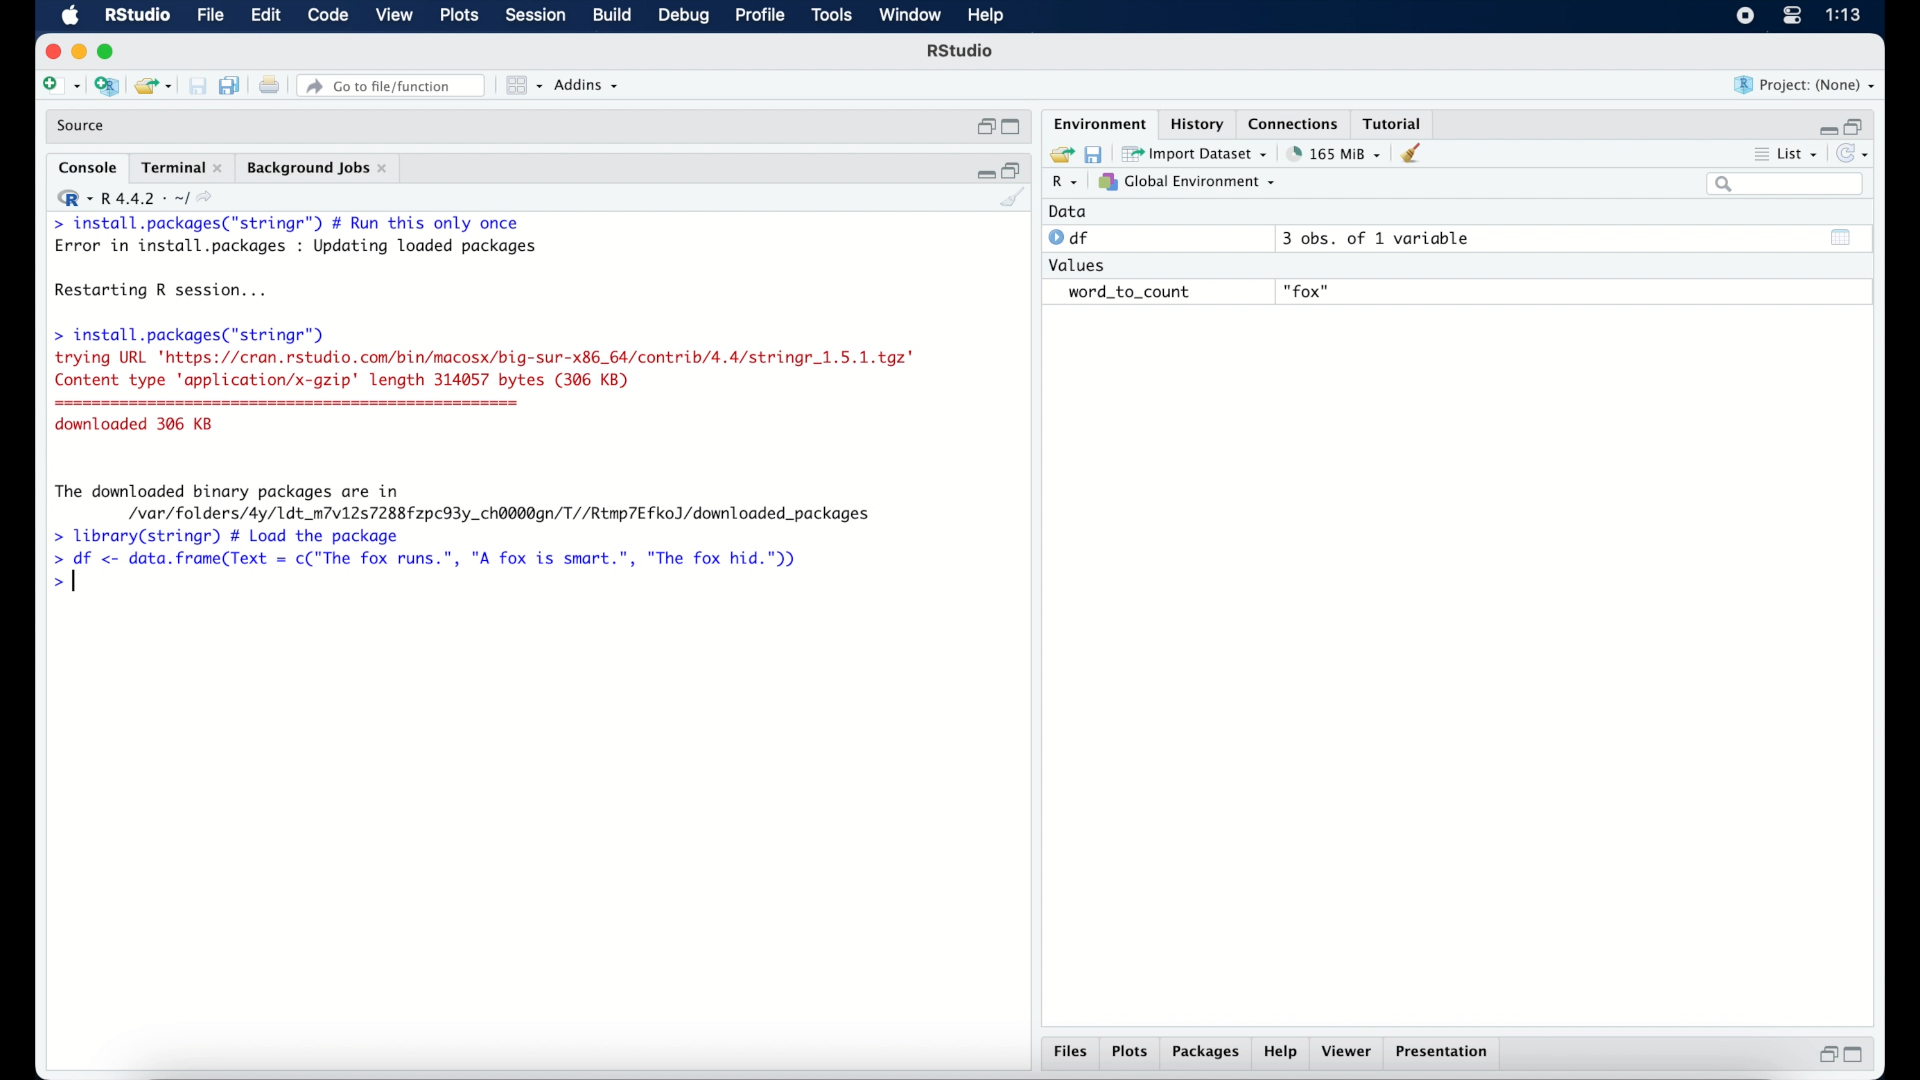 This screenshot has height=1080, width=1920. I want to click on help, so click(989, 17).